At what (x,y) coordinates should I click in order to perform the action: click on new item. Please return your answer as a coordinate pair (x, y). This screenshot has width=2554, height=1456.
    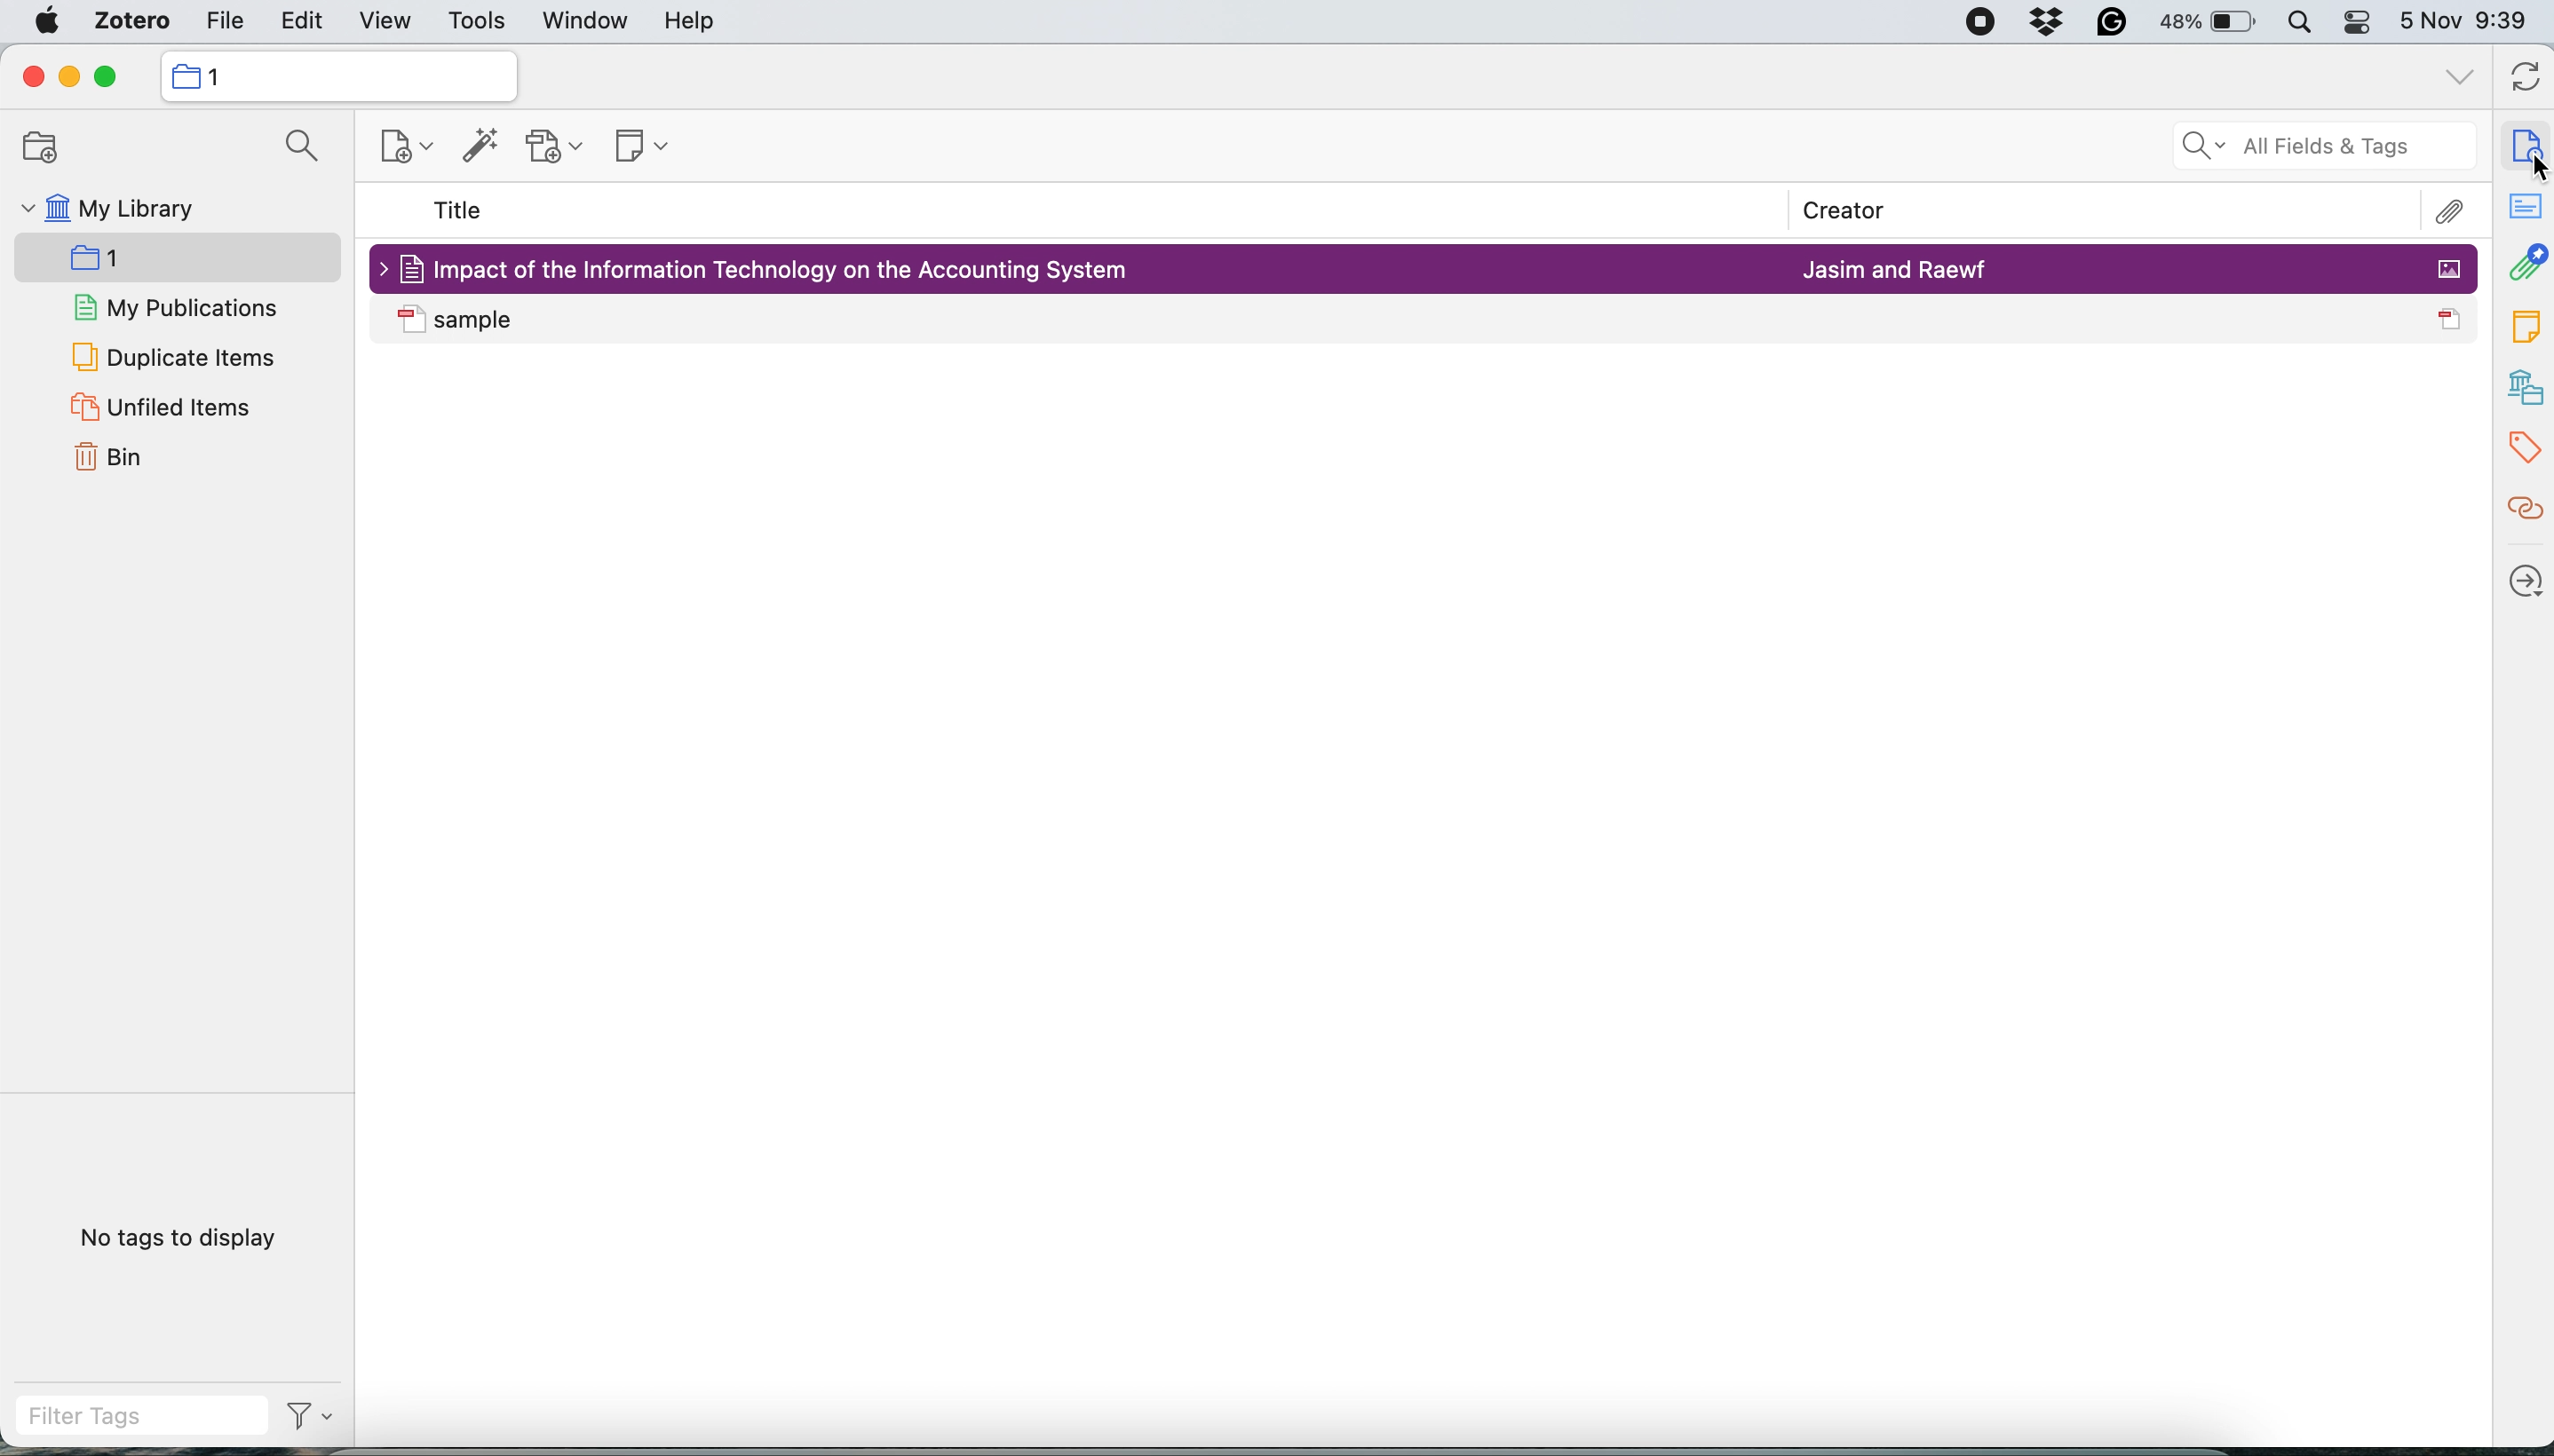
    Looking at the image, I should click on (404, 147).